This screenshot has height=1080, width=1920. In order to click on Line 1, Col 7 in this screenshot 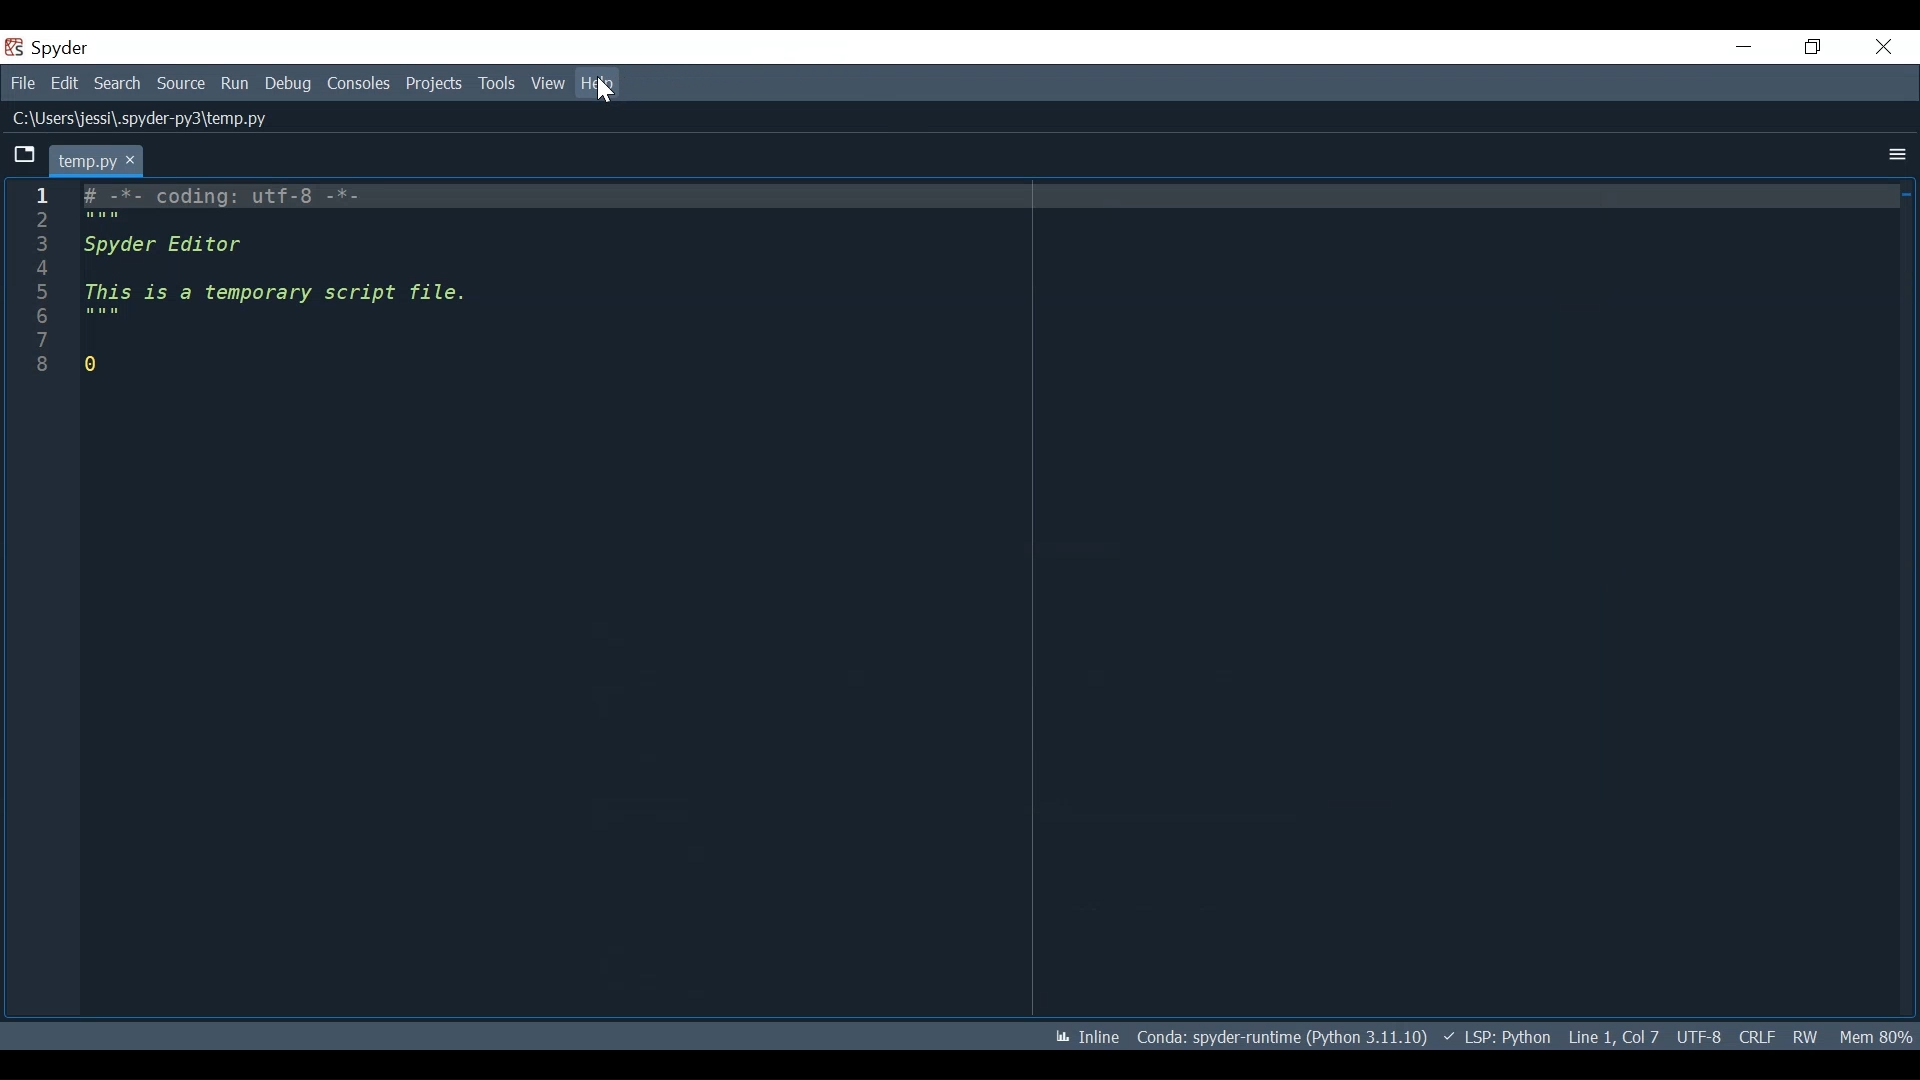, I will do `click(1613, 1034)`.